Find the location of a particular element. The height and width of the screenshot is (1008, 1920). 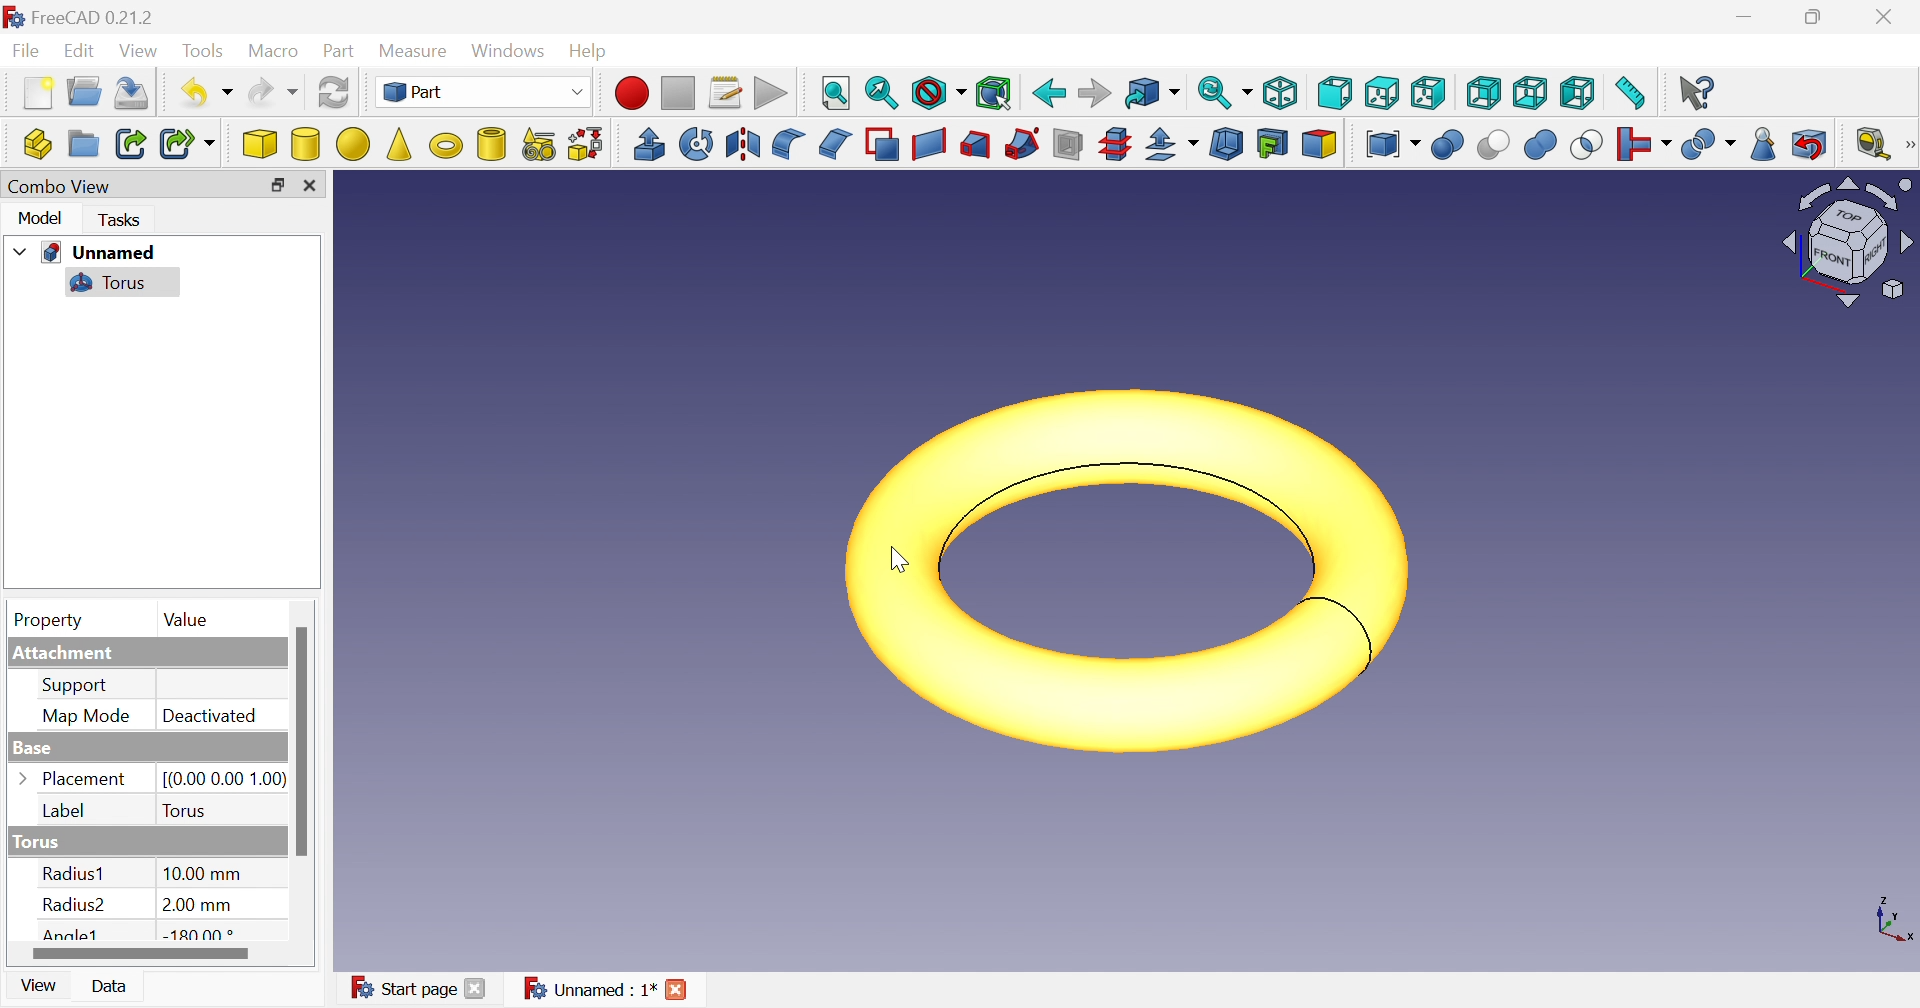

Make sub-link is located at coordinates (188, 144).